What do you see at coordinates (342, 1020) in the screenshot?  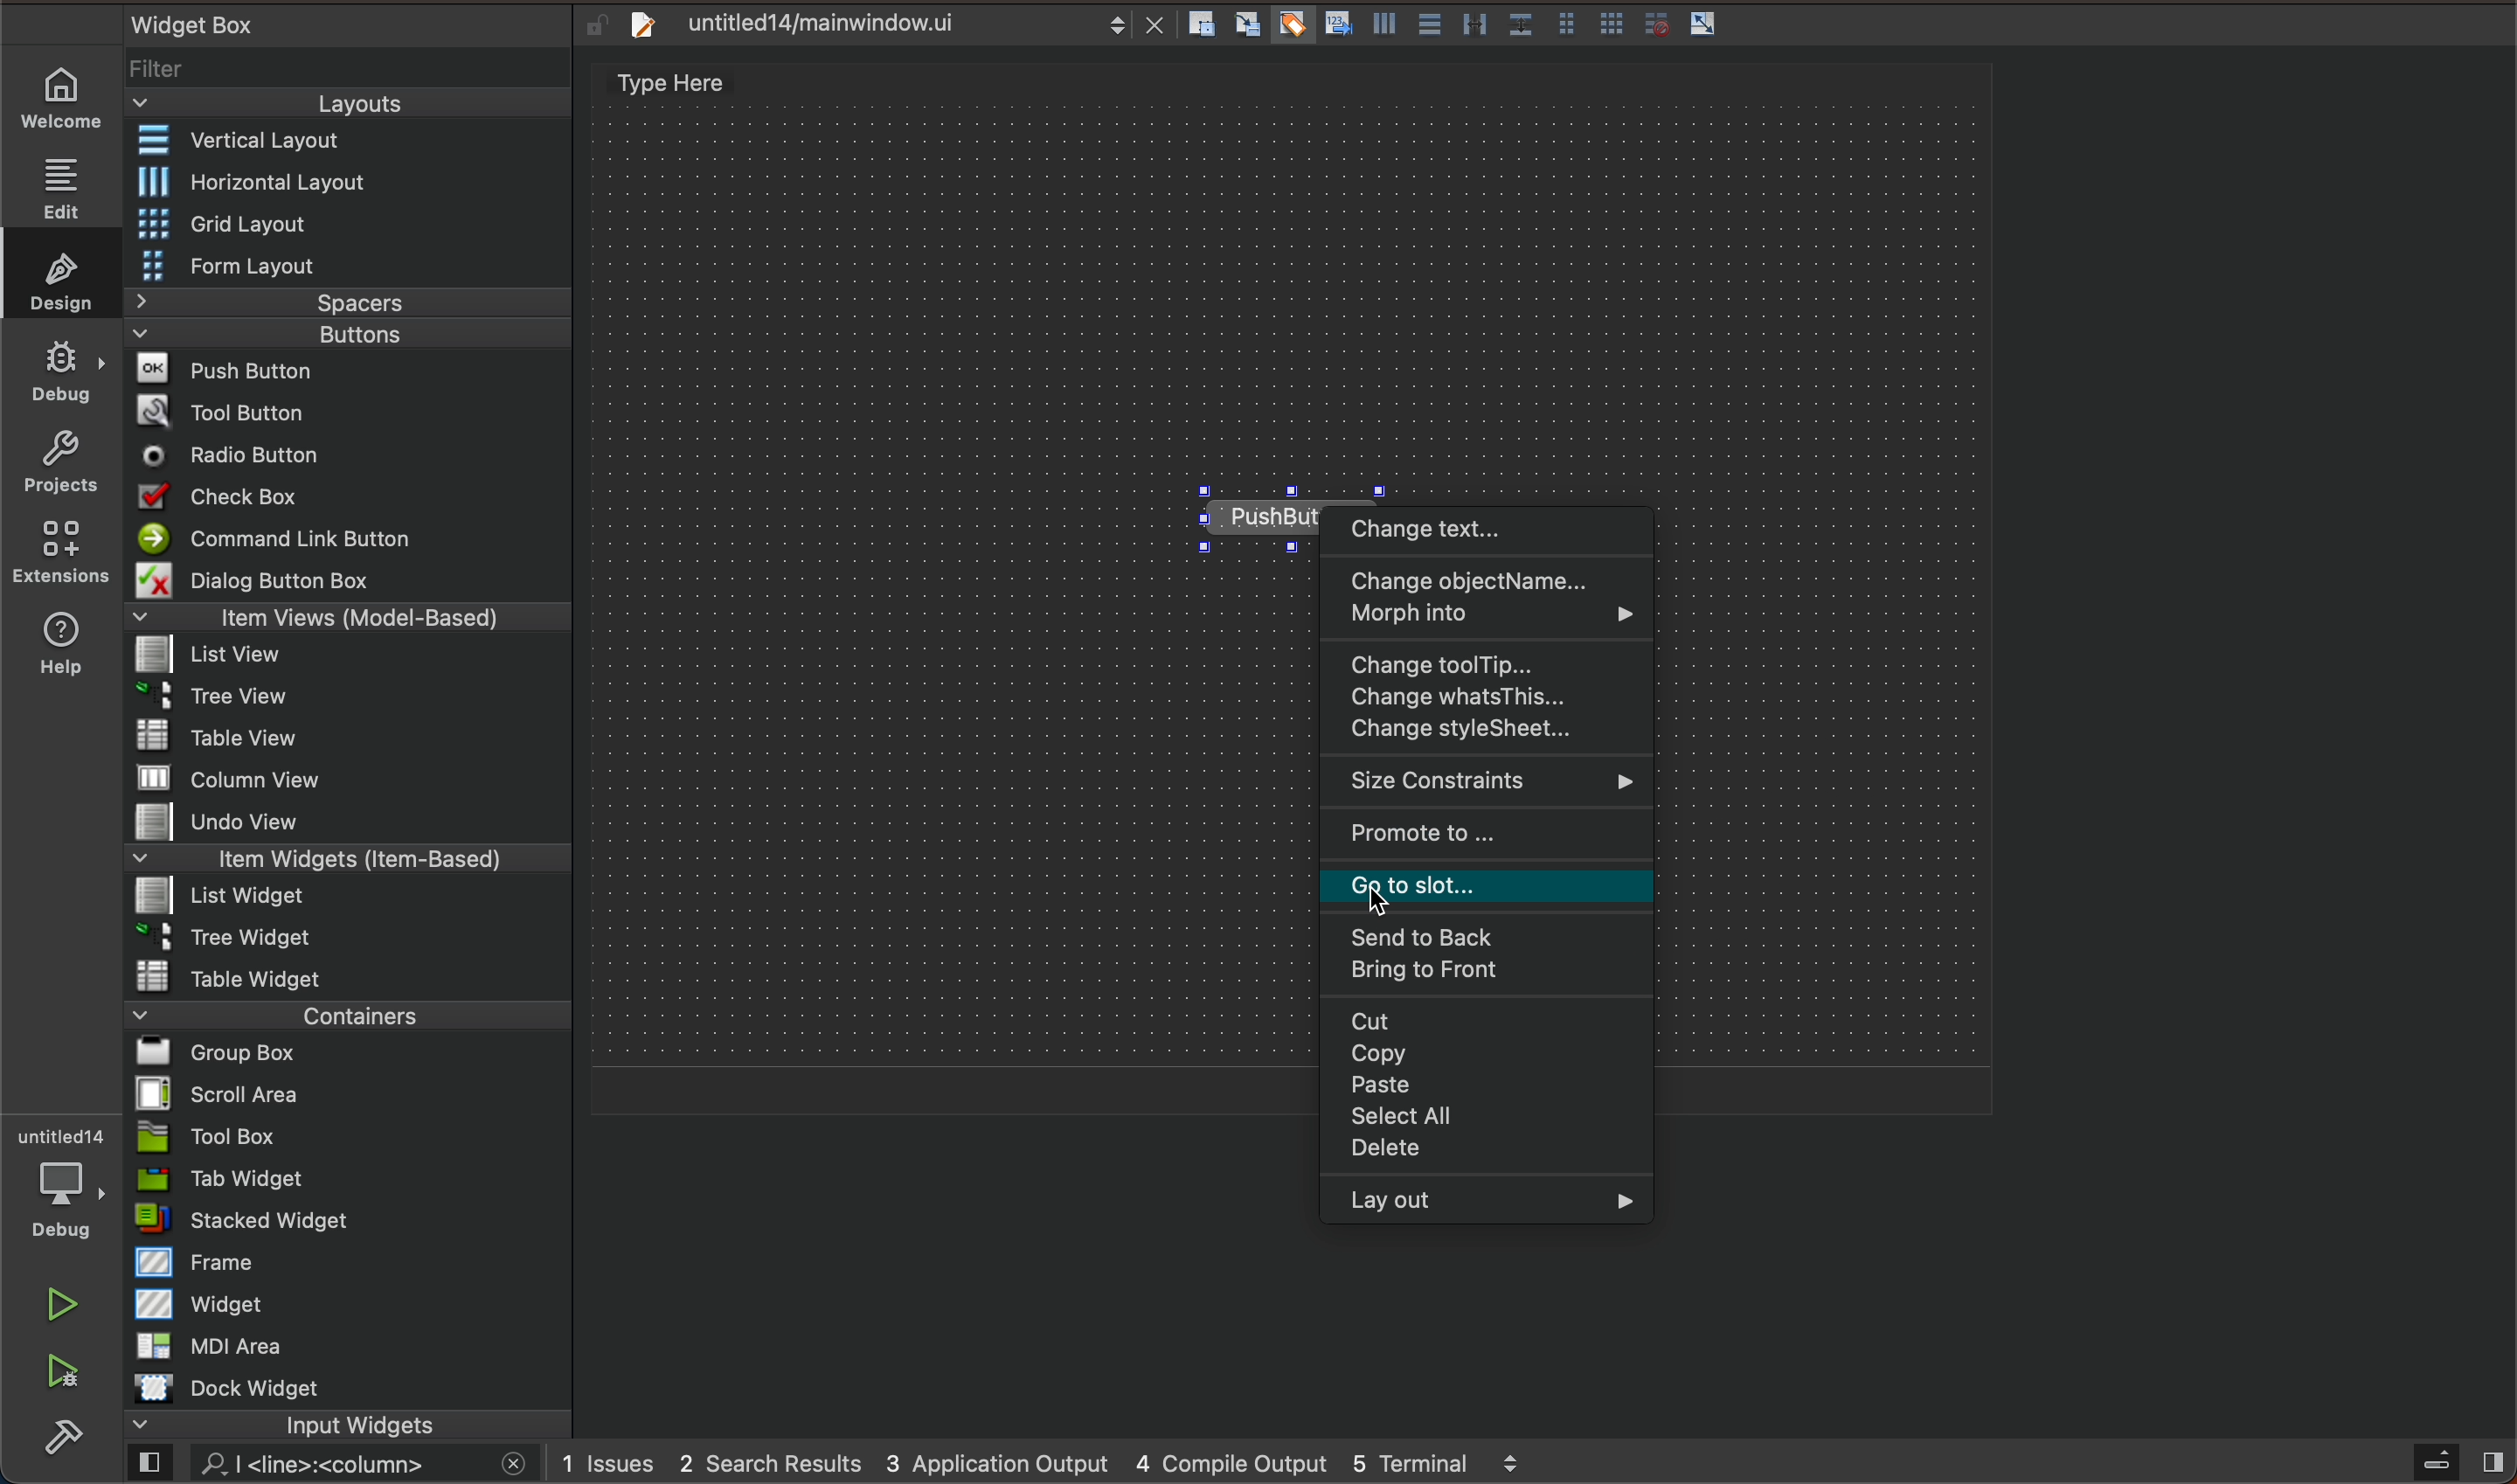 I see `containers` at bounding box center [342, 1020].